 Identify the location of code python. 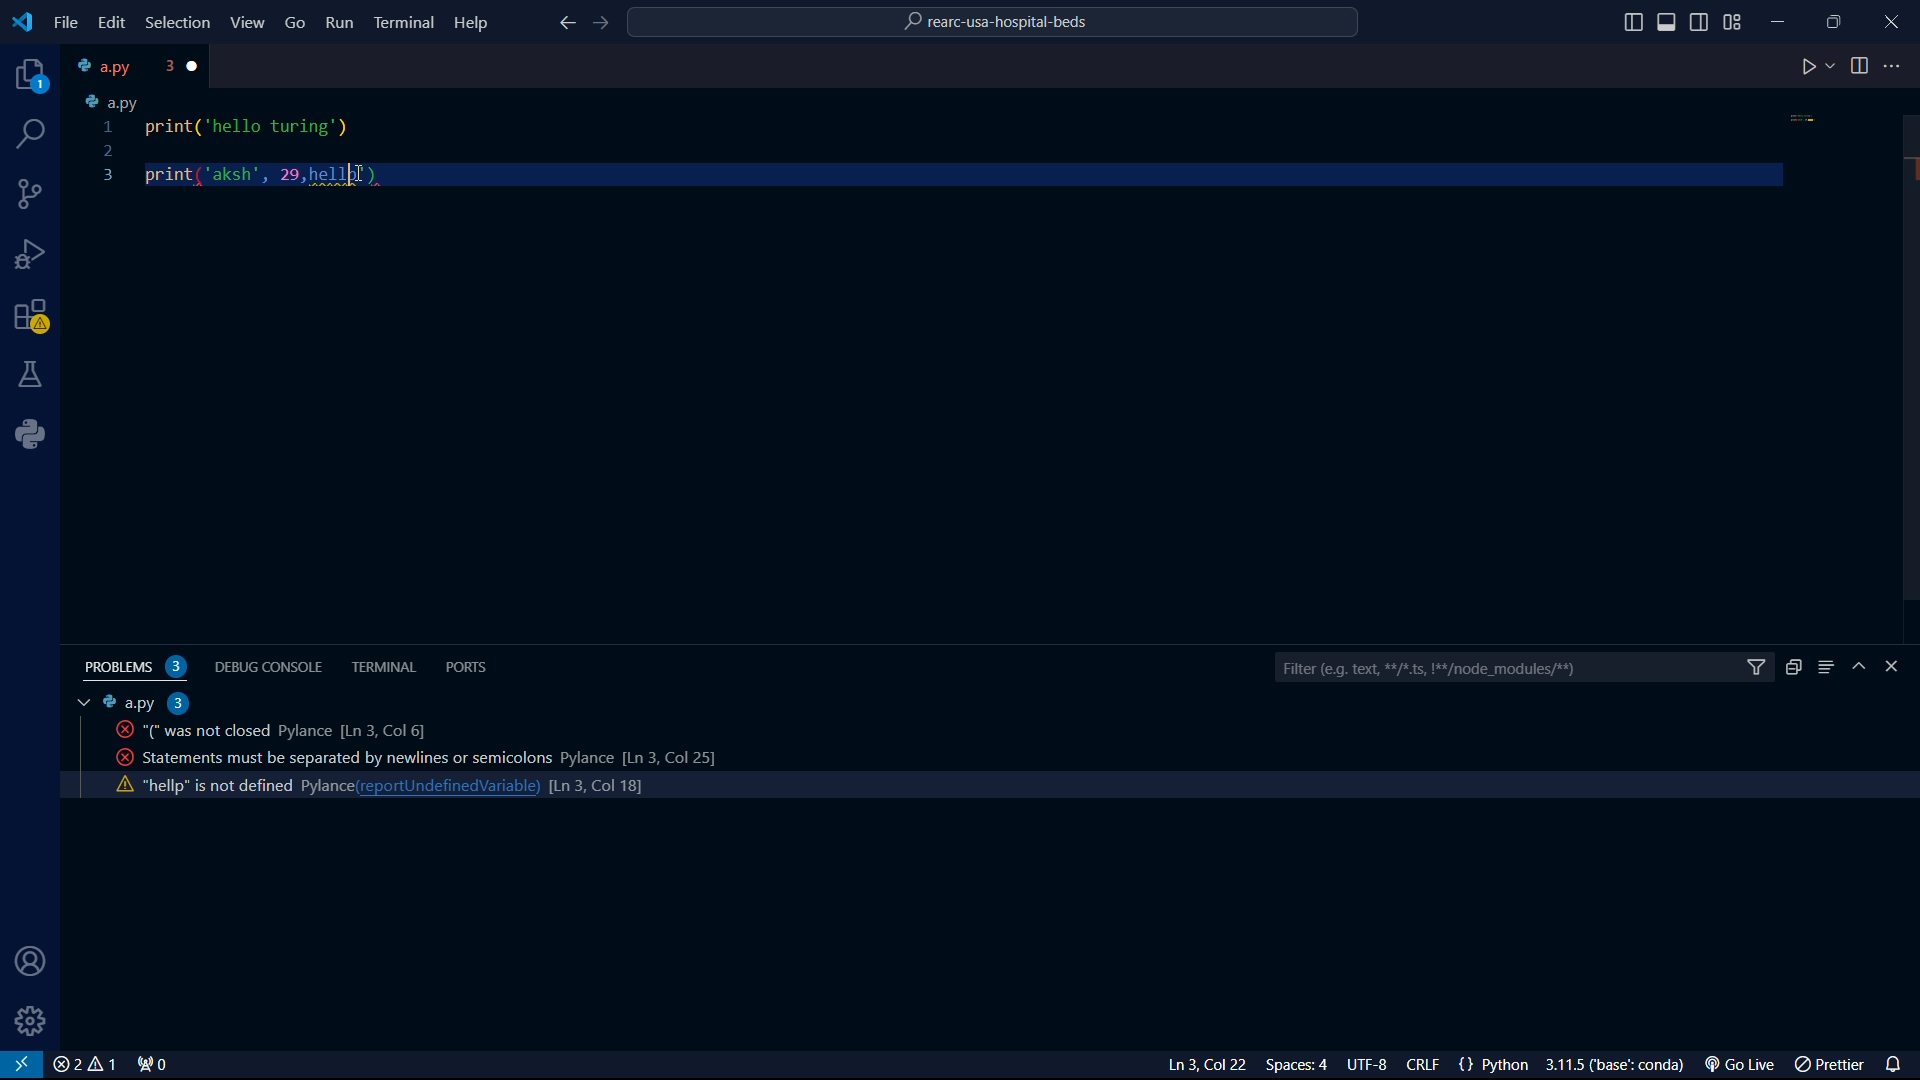
(945, 143).